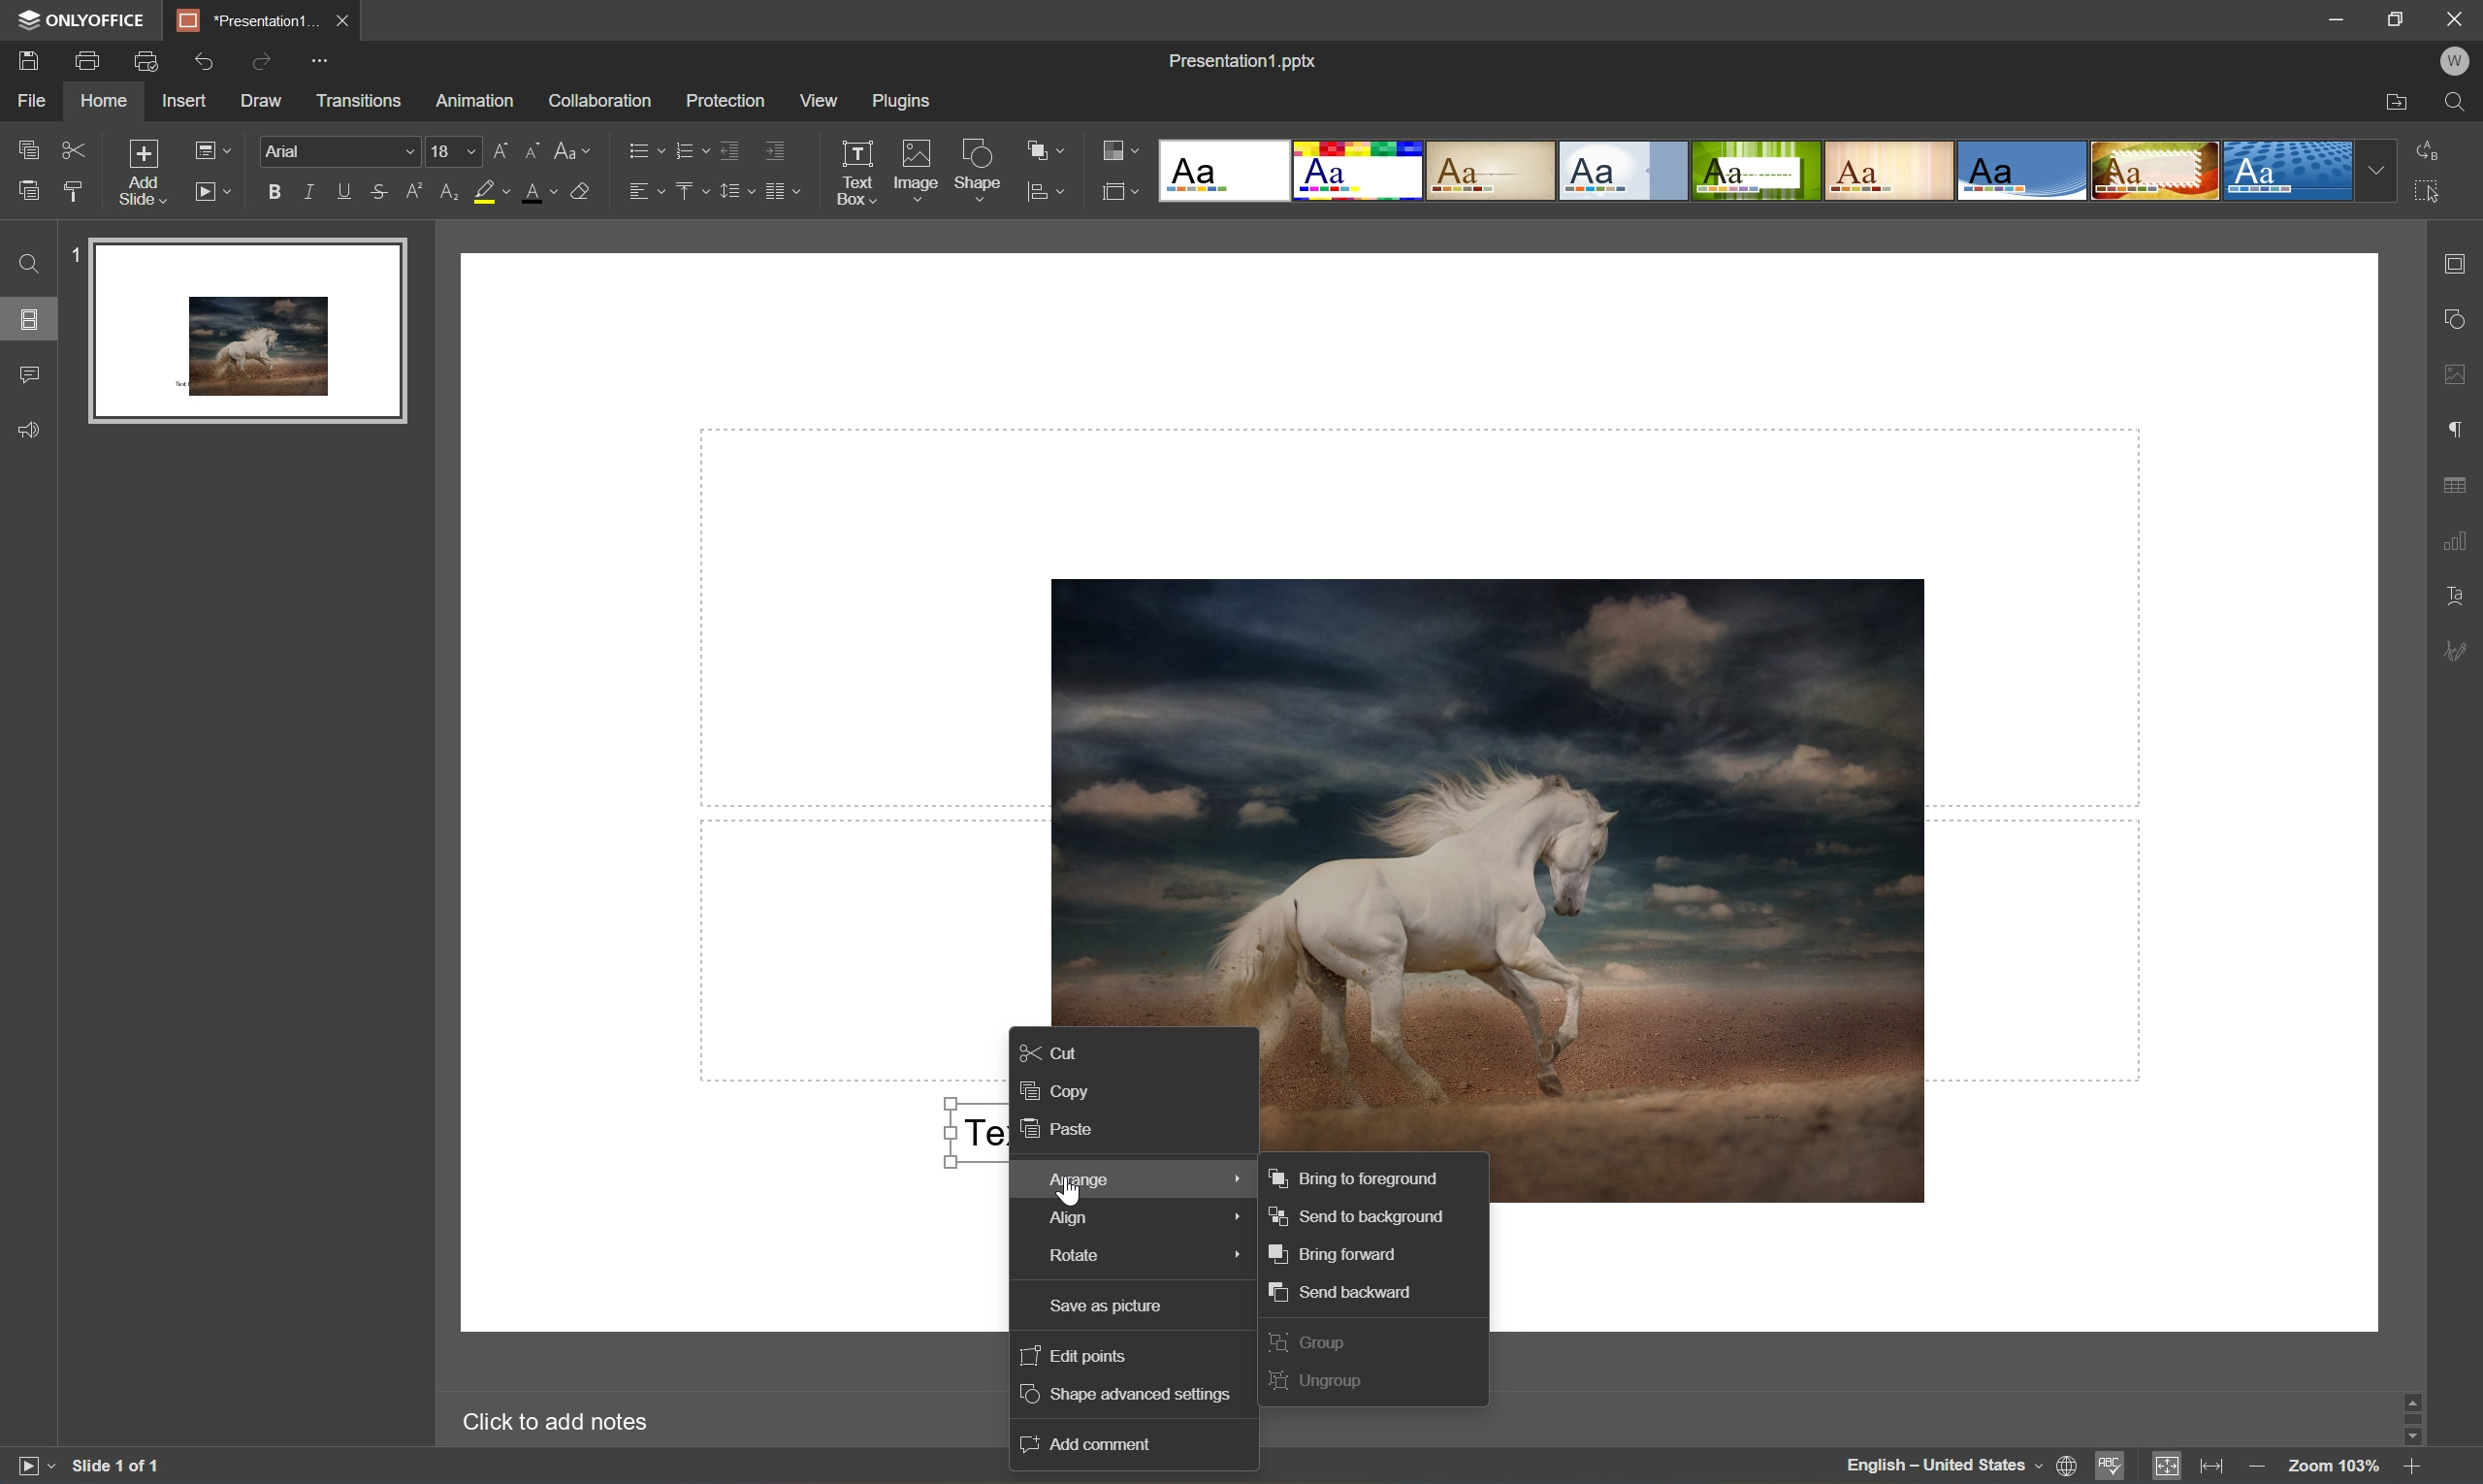 Image resolution: width=2483 pixels, height=1484 pixels. I want to click on Strikethrough, so click(380, 190).